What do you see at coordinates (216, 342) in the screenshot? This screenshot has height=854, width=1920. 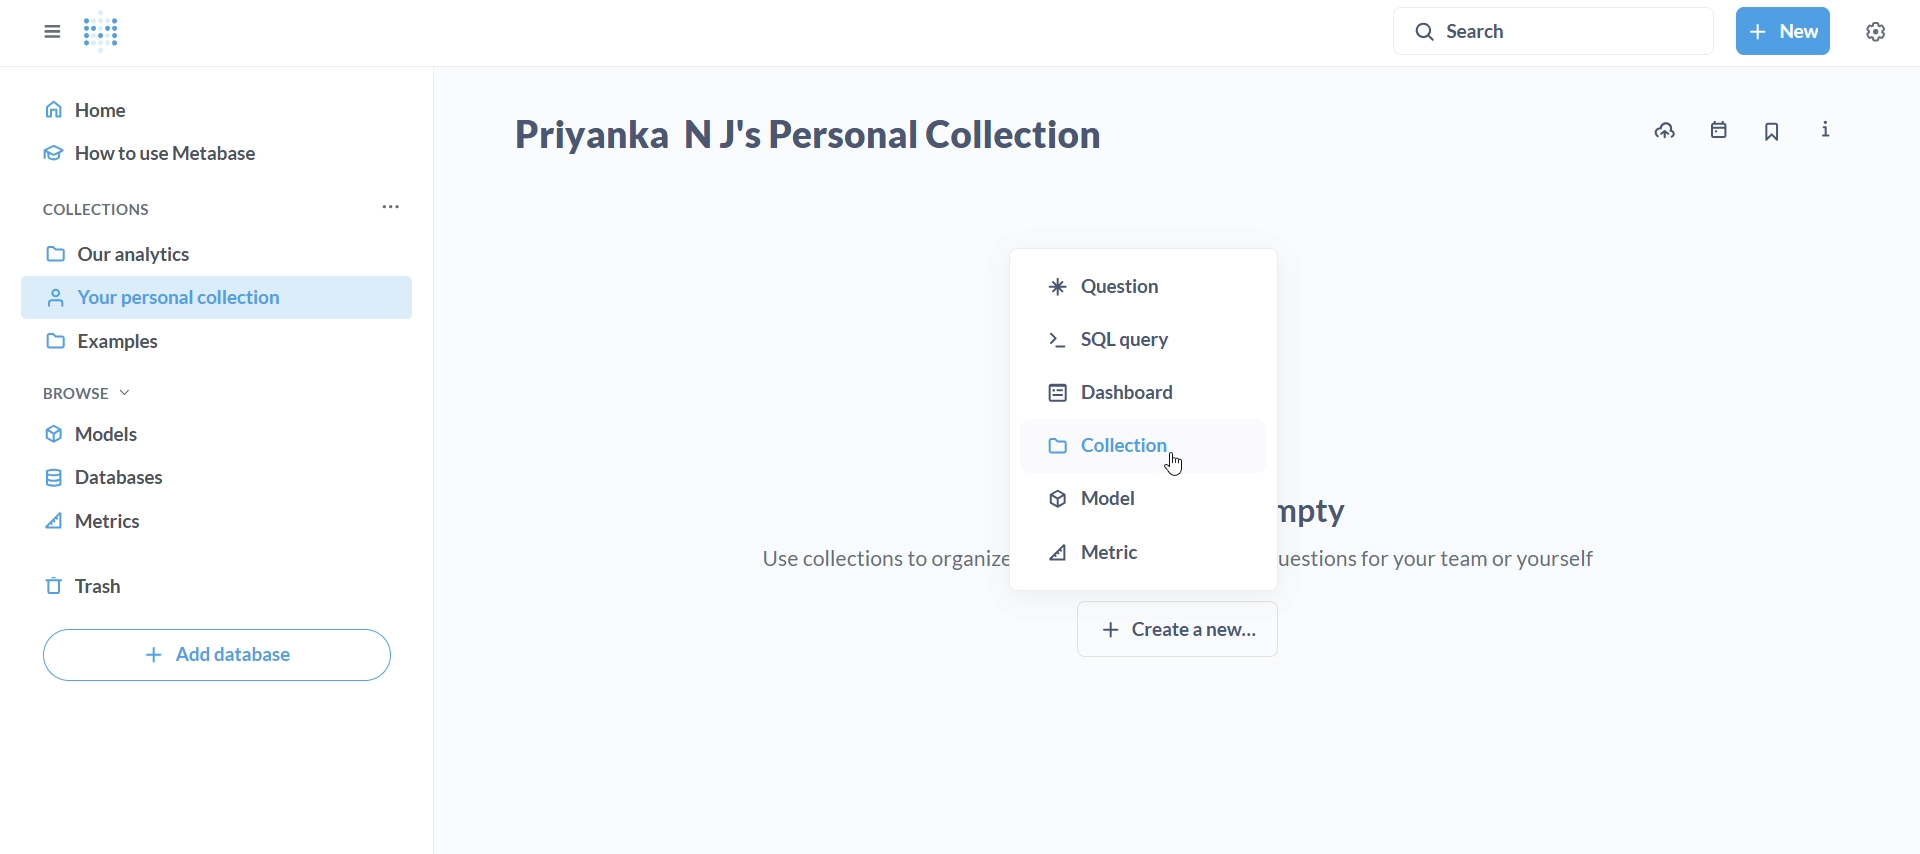 I see `examples` at bounding box center [216, 342].